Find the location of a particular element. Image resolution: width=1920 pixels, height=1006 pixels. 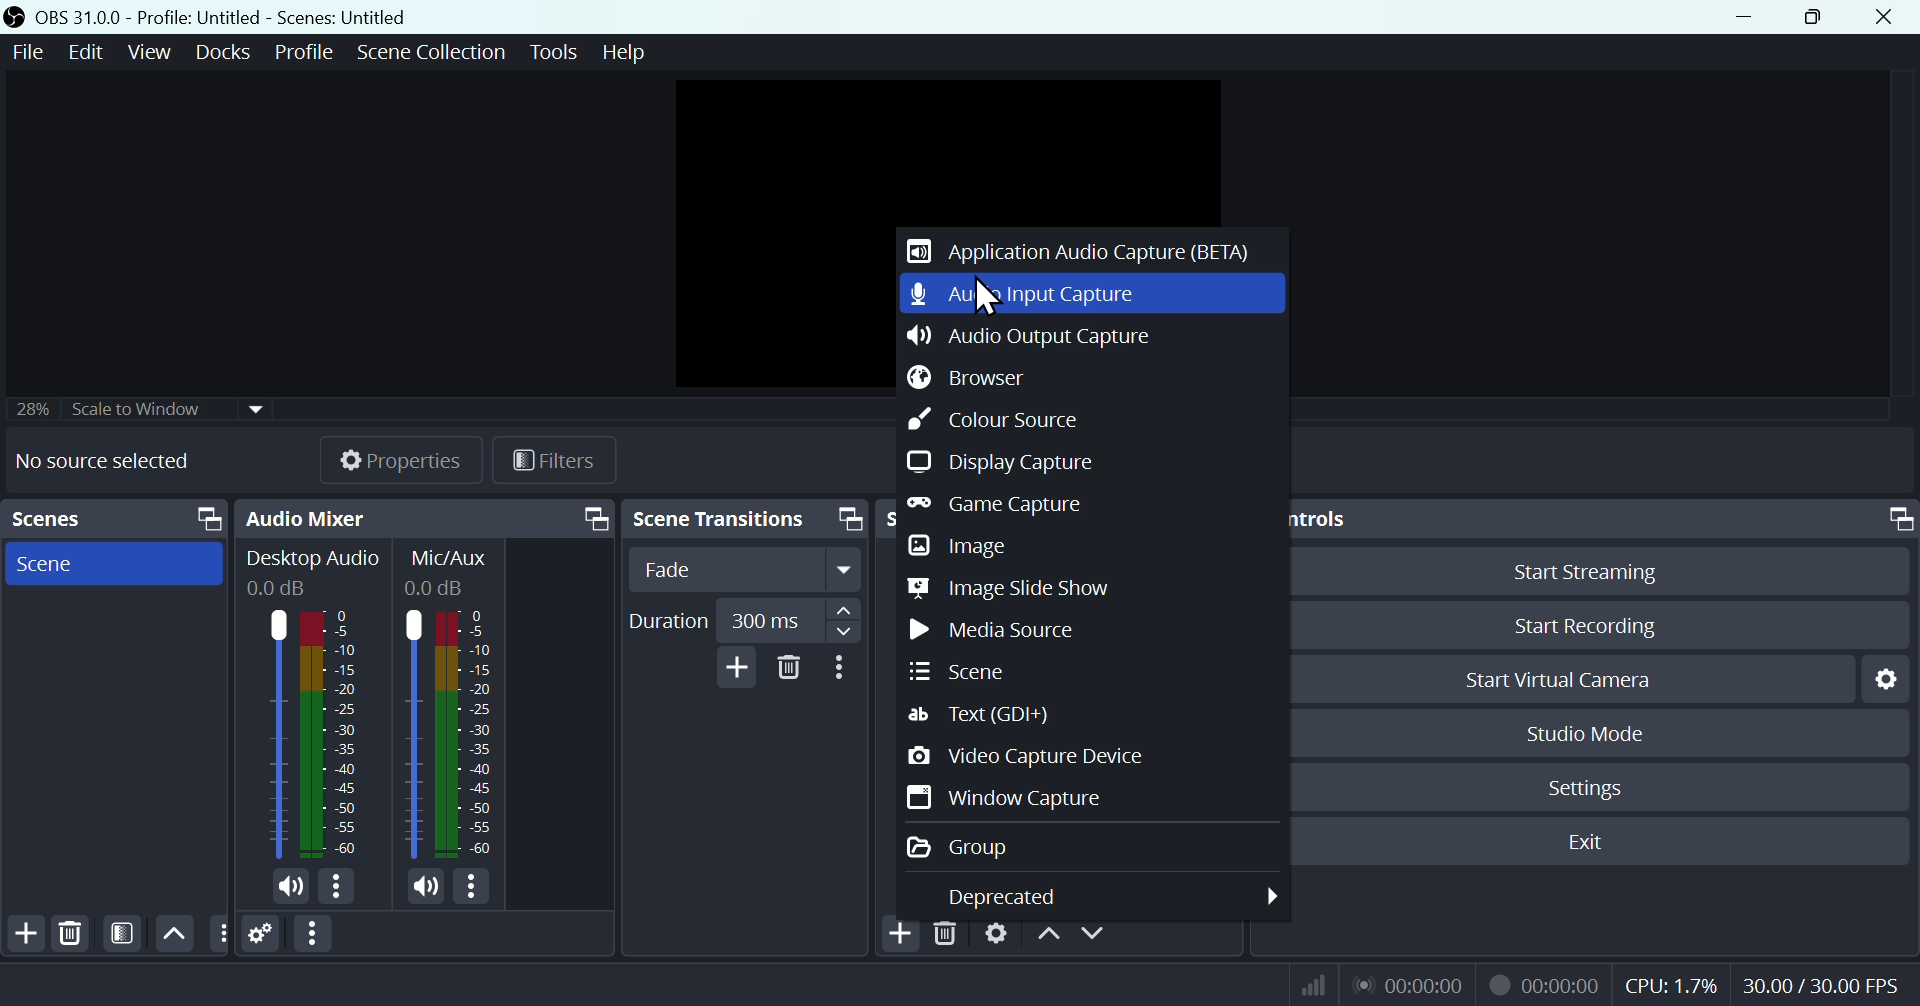

 is located at coordinates (219, 934).